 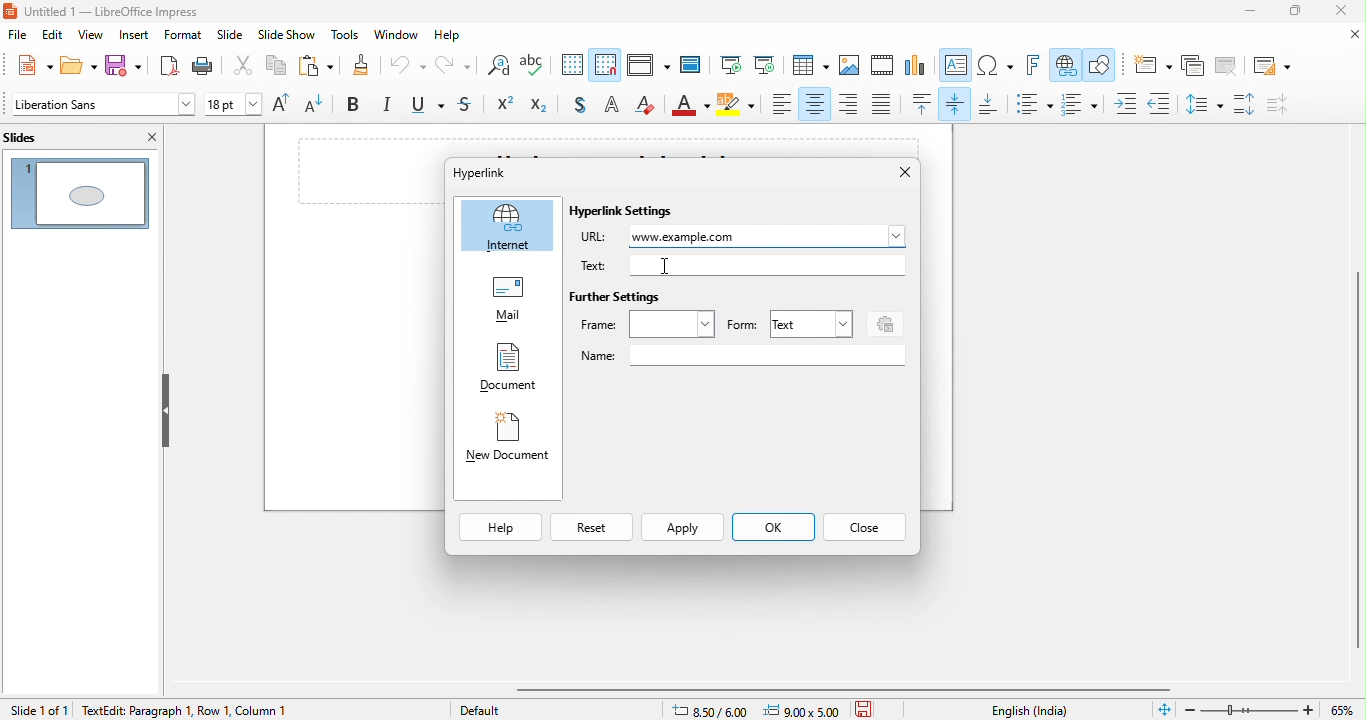 What do you see at coordinates (389, 106) in the screenshot?
I see `italics` at bounding box center [389, 106].